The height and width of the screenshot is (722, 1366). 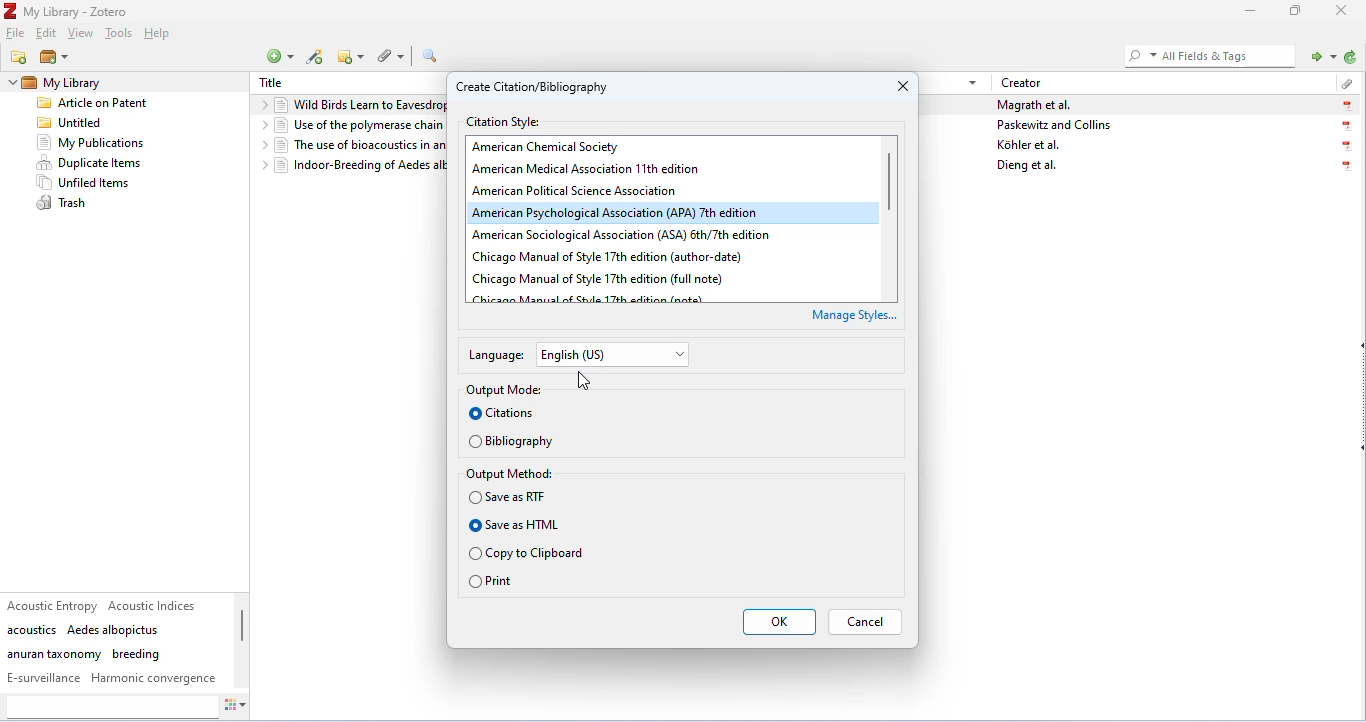 What do you see at coordinates (1343, 81) in the screenshot?
I see `attachment` at bounding box center [1343, 81].